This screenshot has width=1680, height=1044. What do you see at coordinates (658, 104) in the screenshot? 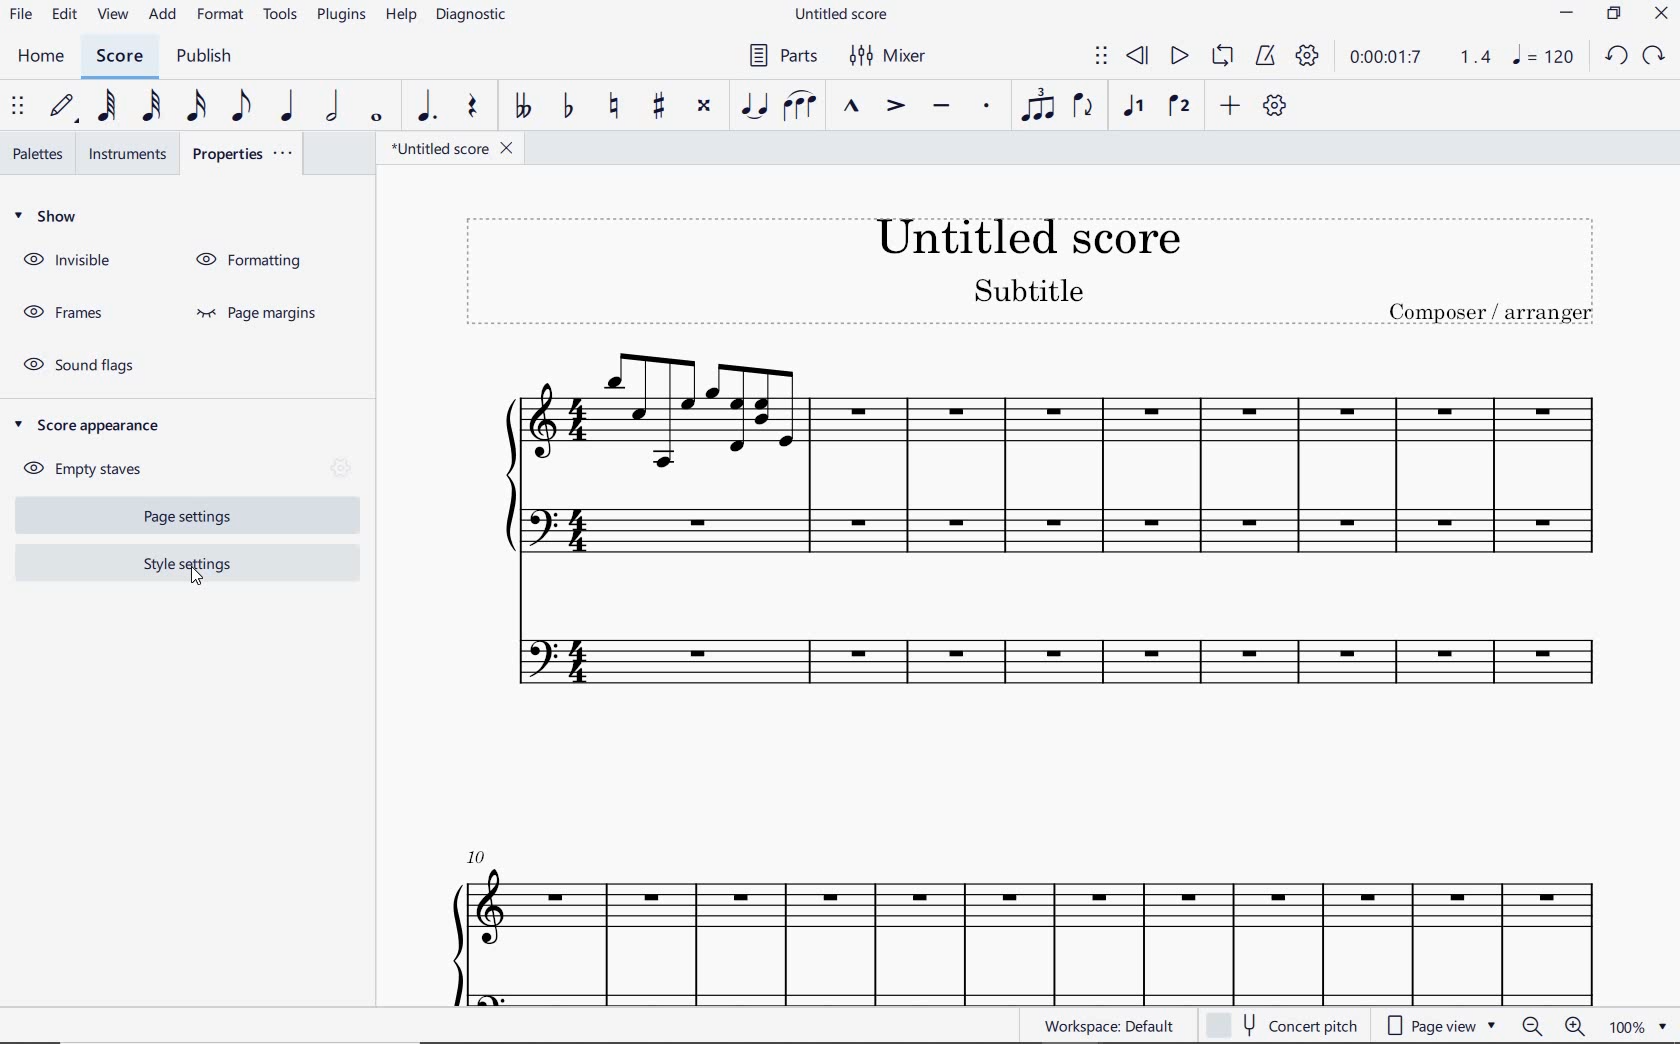
I see `TOGGLE SHARP` at bounding box center [658, 104].